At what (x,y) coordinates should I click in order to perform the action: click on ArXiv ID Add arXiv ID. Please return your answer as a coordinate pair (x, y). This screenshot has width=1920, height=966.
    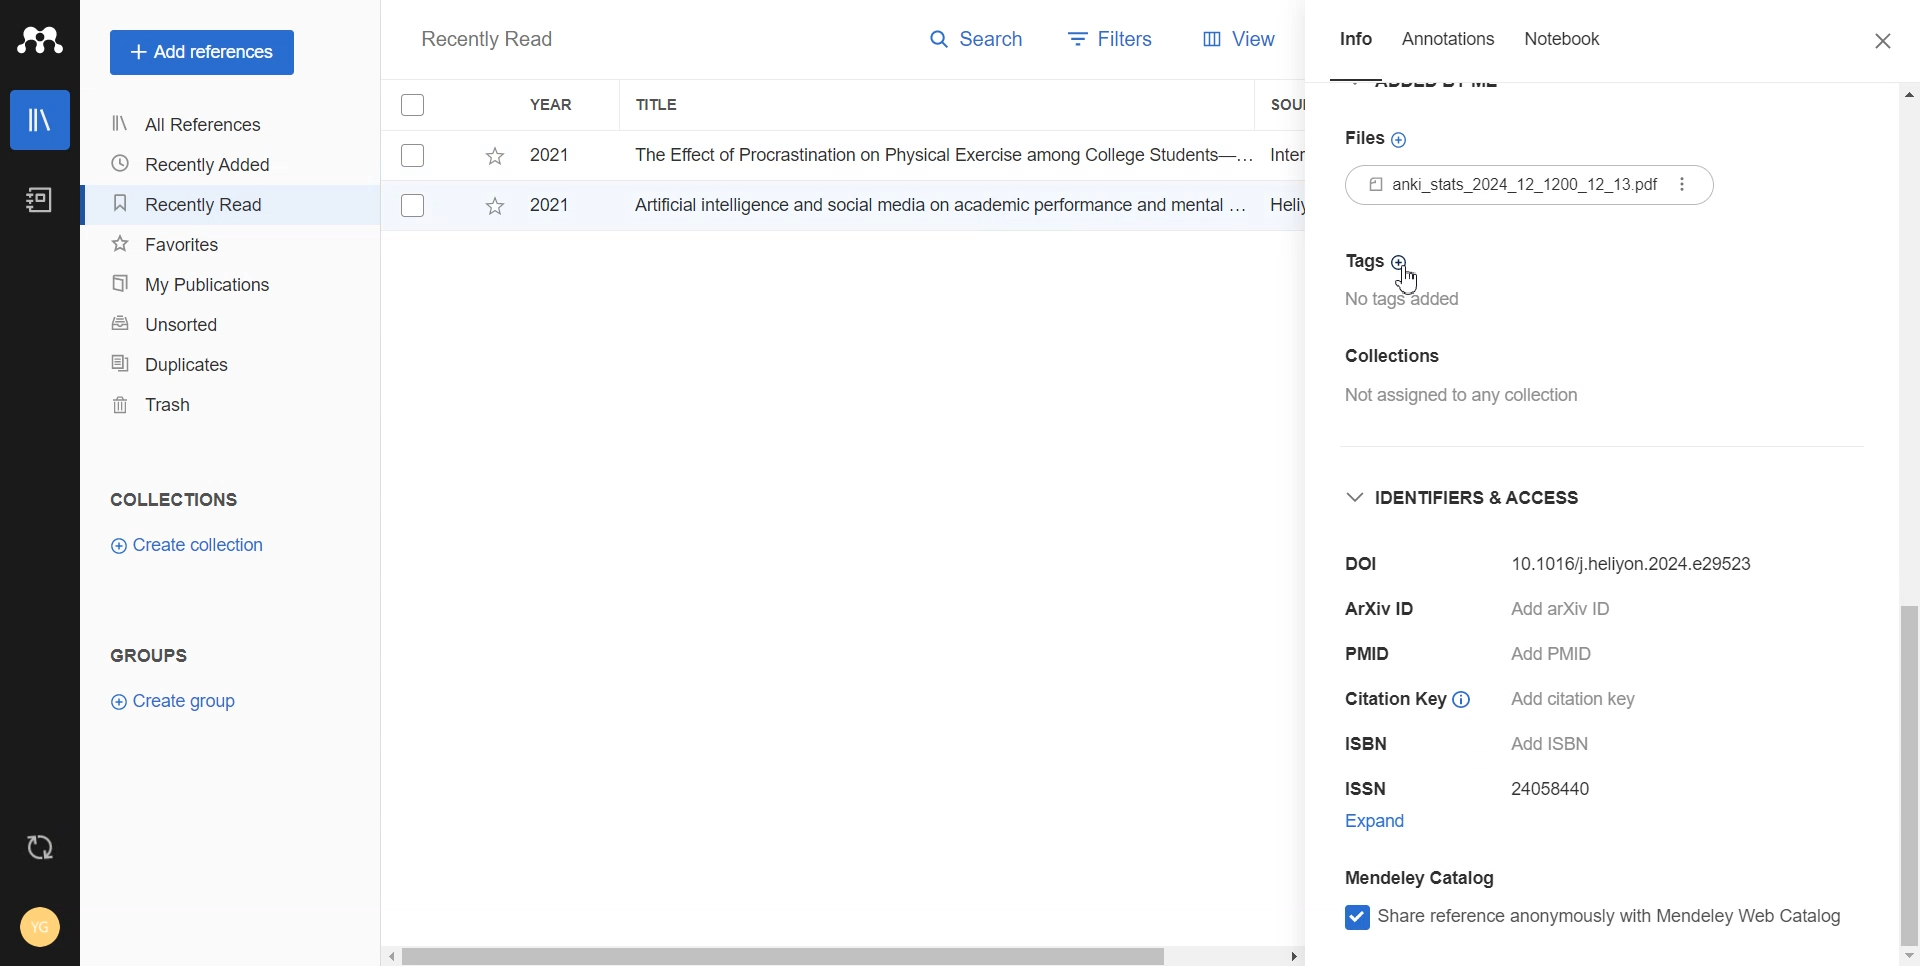
    Looking at the image, I should click on (1507, 613).